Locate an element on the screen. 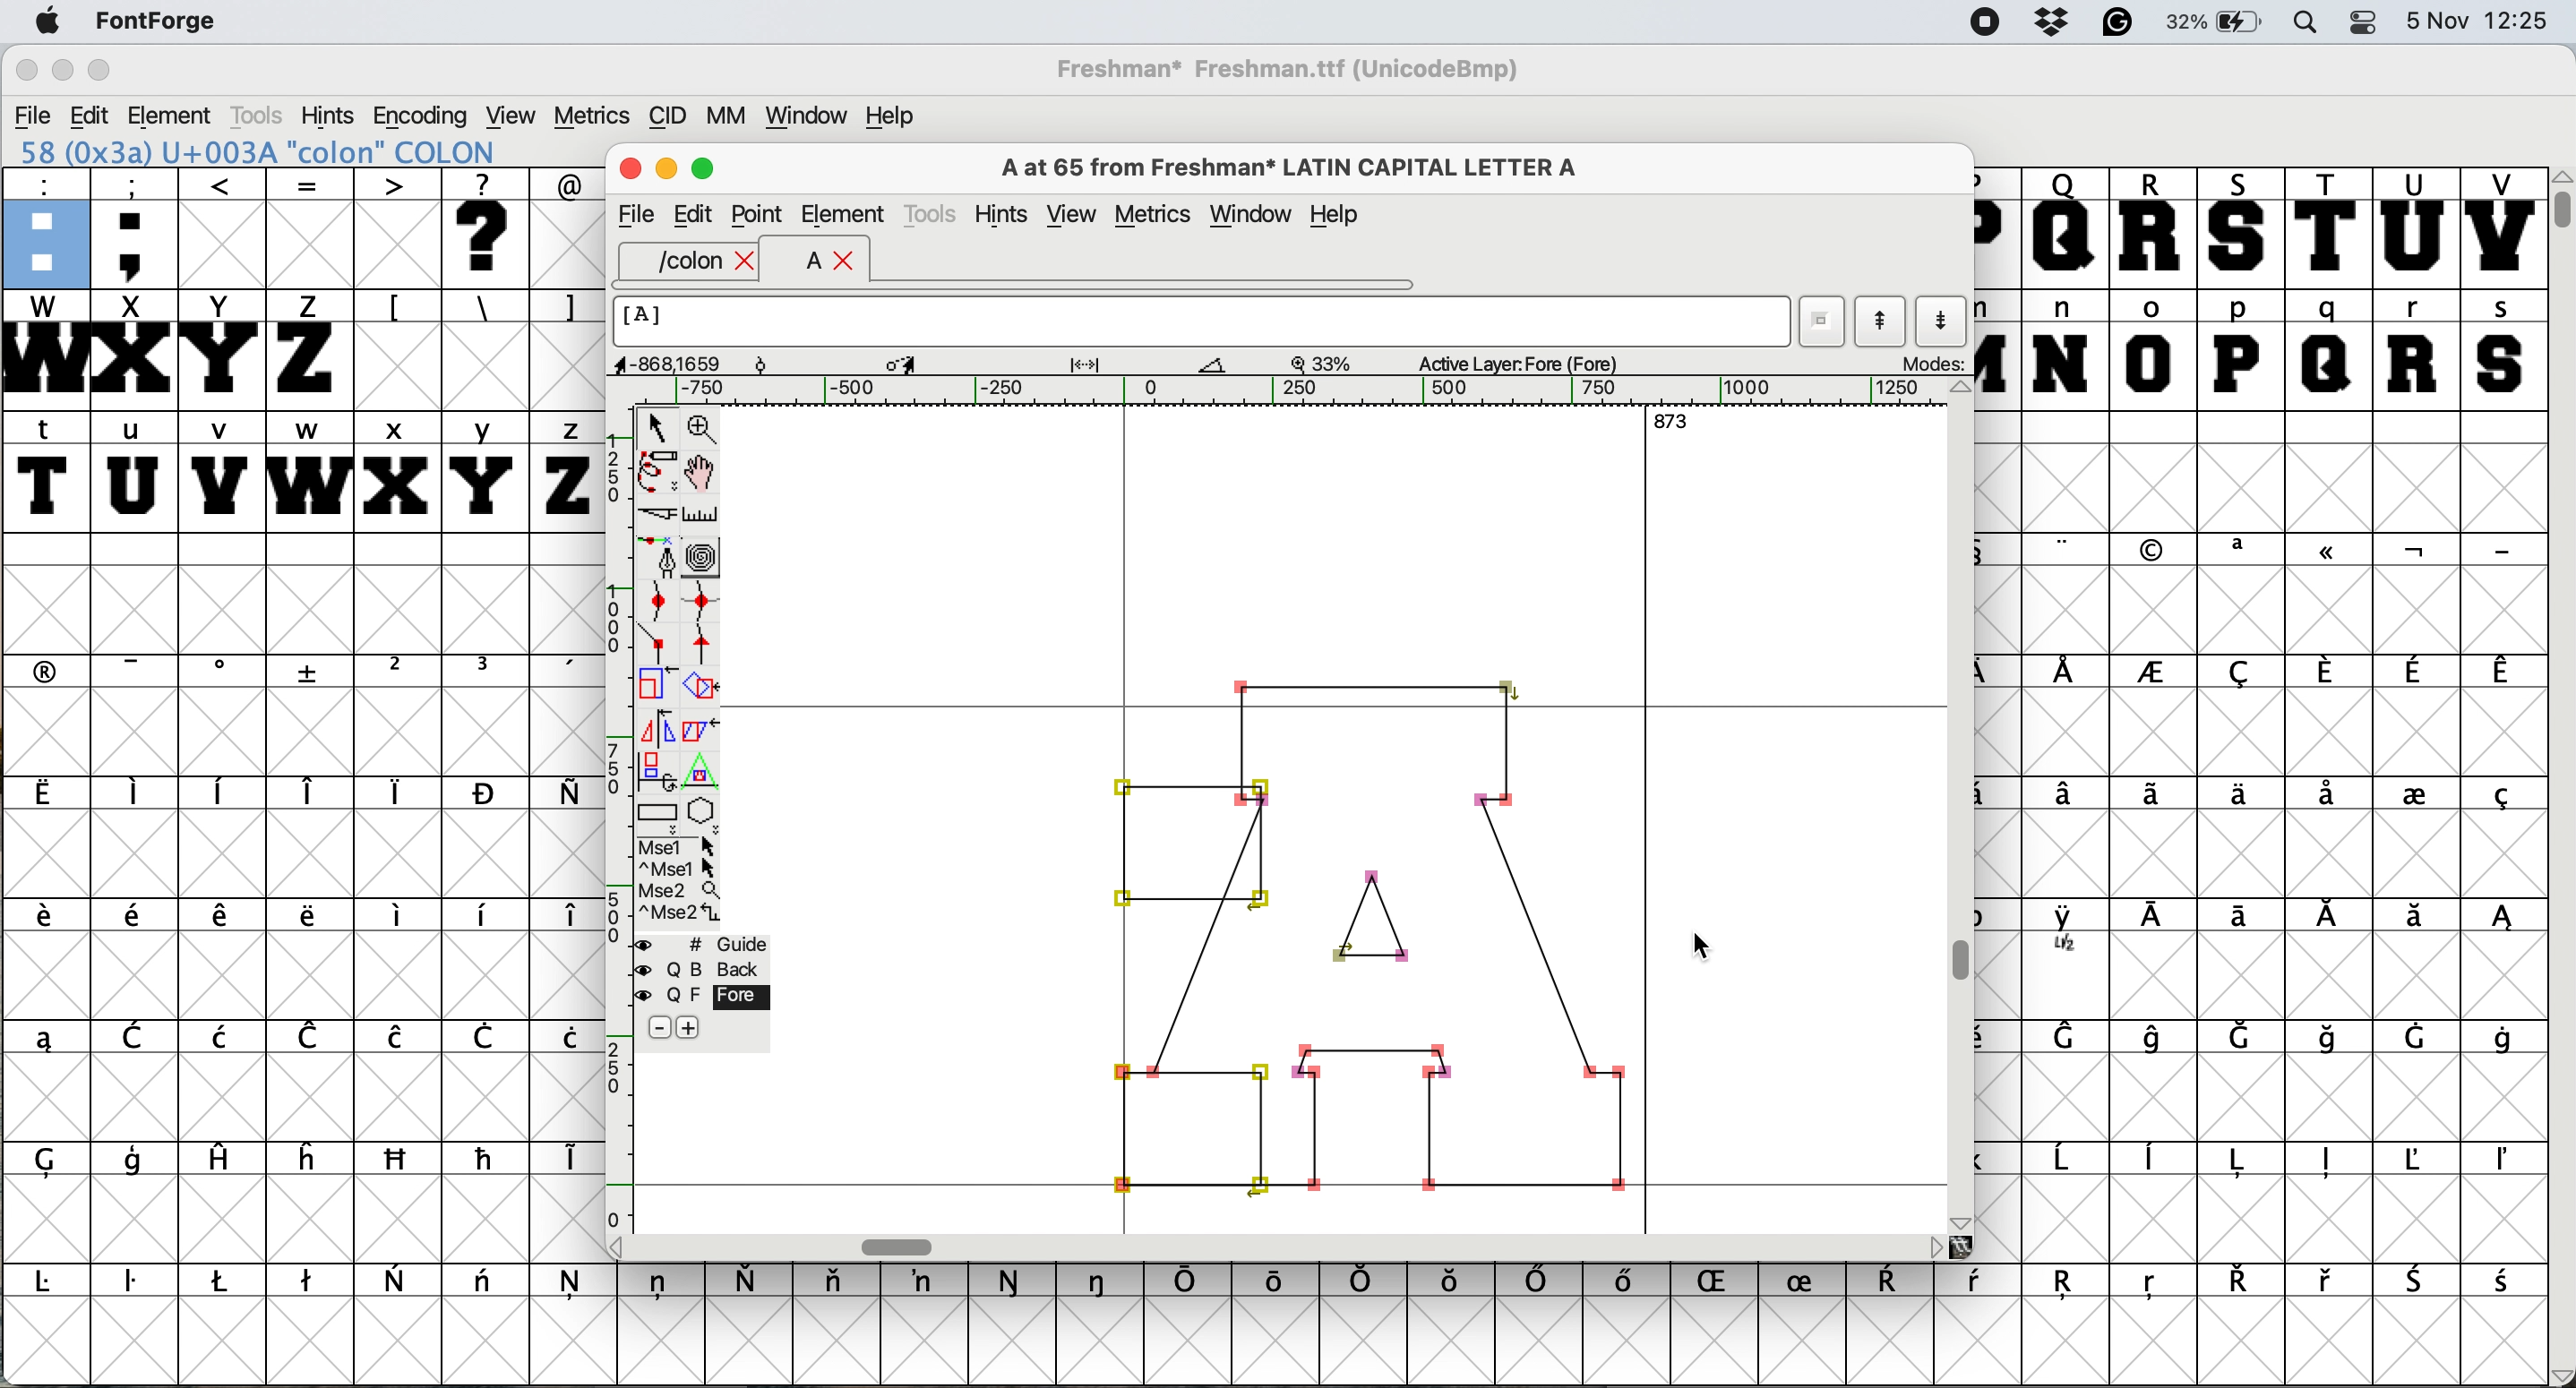 This screenshot has width=2576, height=1388. dropbox is located at coordinates (2050, 23).